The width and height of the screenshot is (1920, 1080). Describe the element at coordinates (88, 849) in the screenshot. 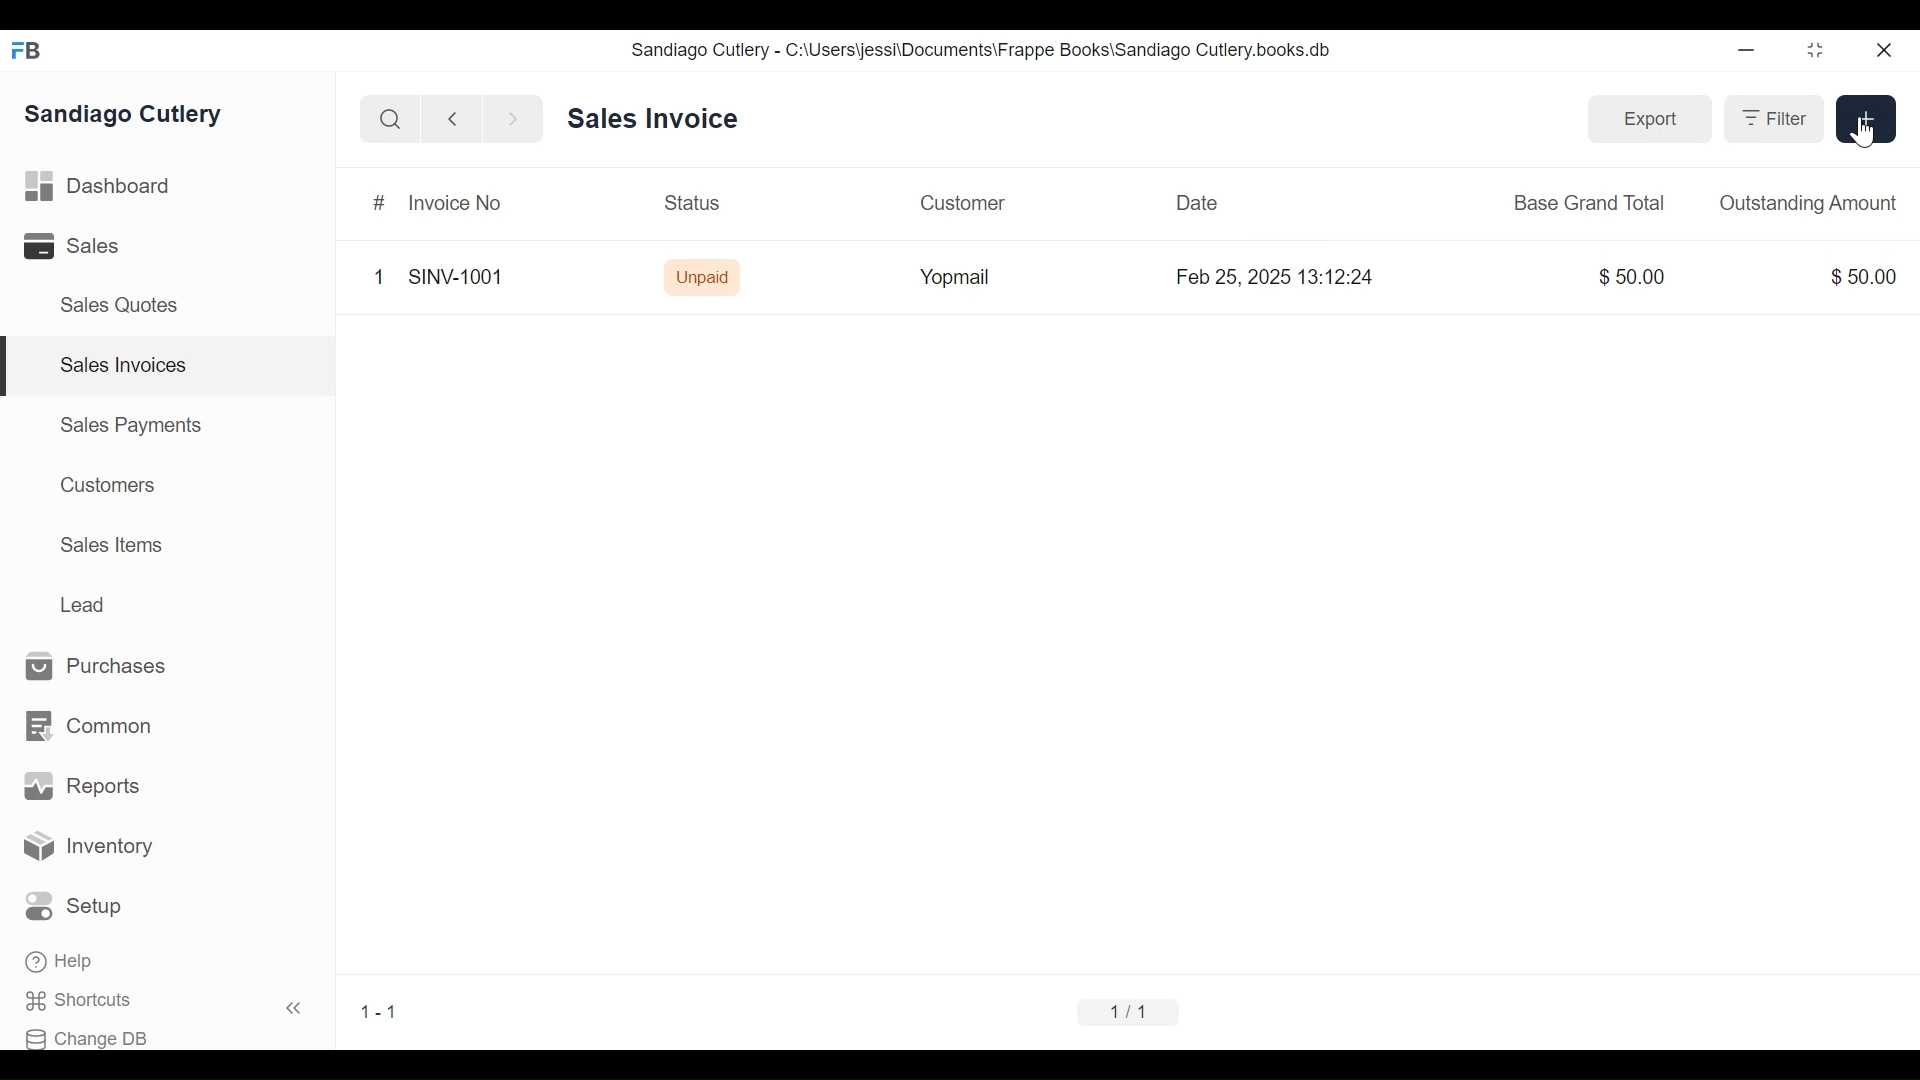

I see `Inventory` at that location.